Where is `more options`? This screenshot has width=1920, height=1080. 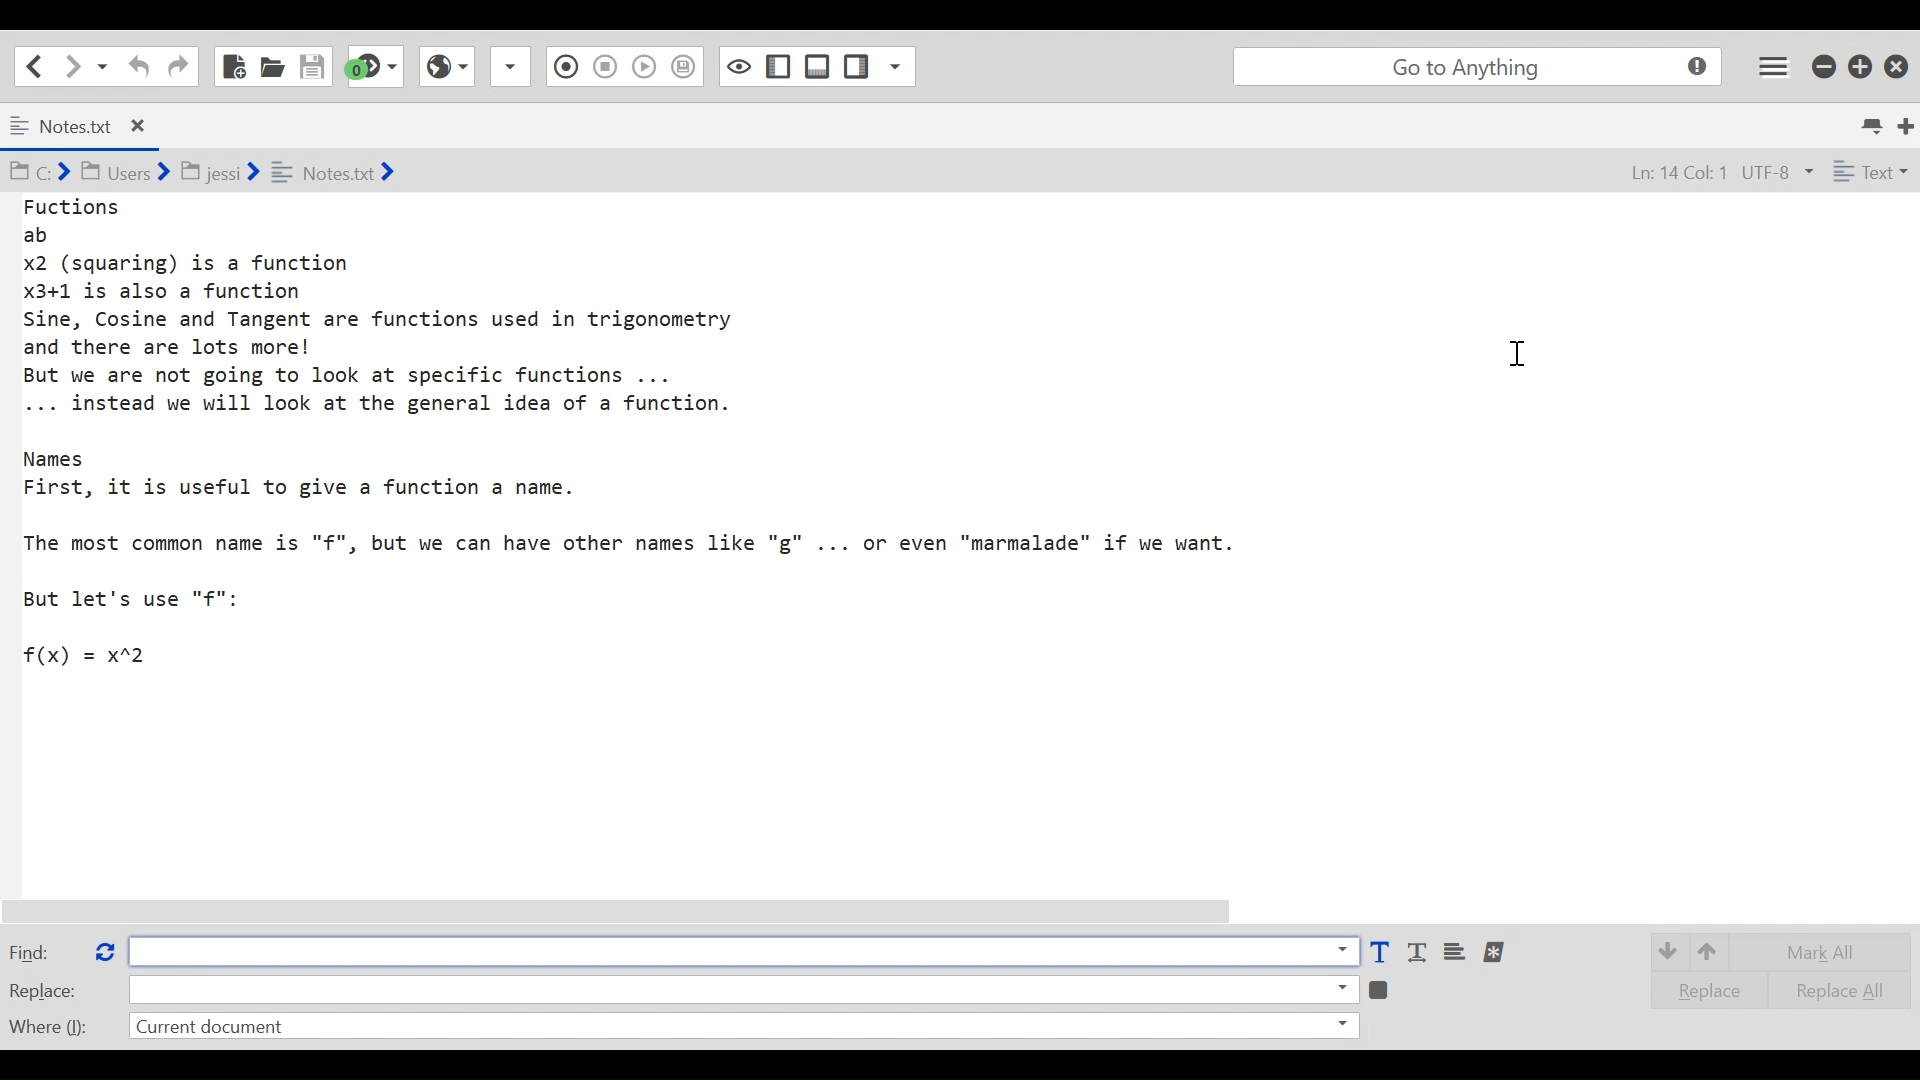 more options is located at coordinates (1496, 952).